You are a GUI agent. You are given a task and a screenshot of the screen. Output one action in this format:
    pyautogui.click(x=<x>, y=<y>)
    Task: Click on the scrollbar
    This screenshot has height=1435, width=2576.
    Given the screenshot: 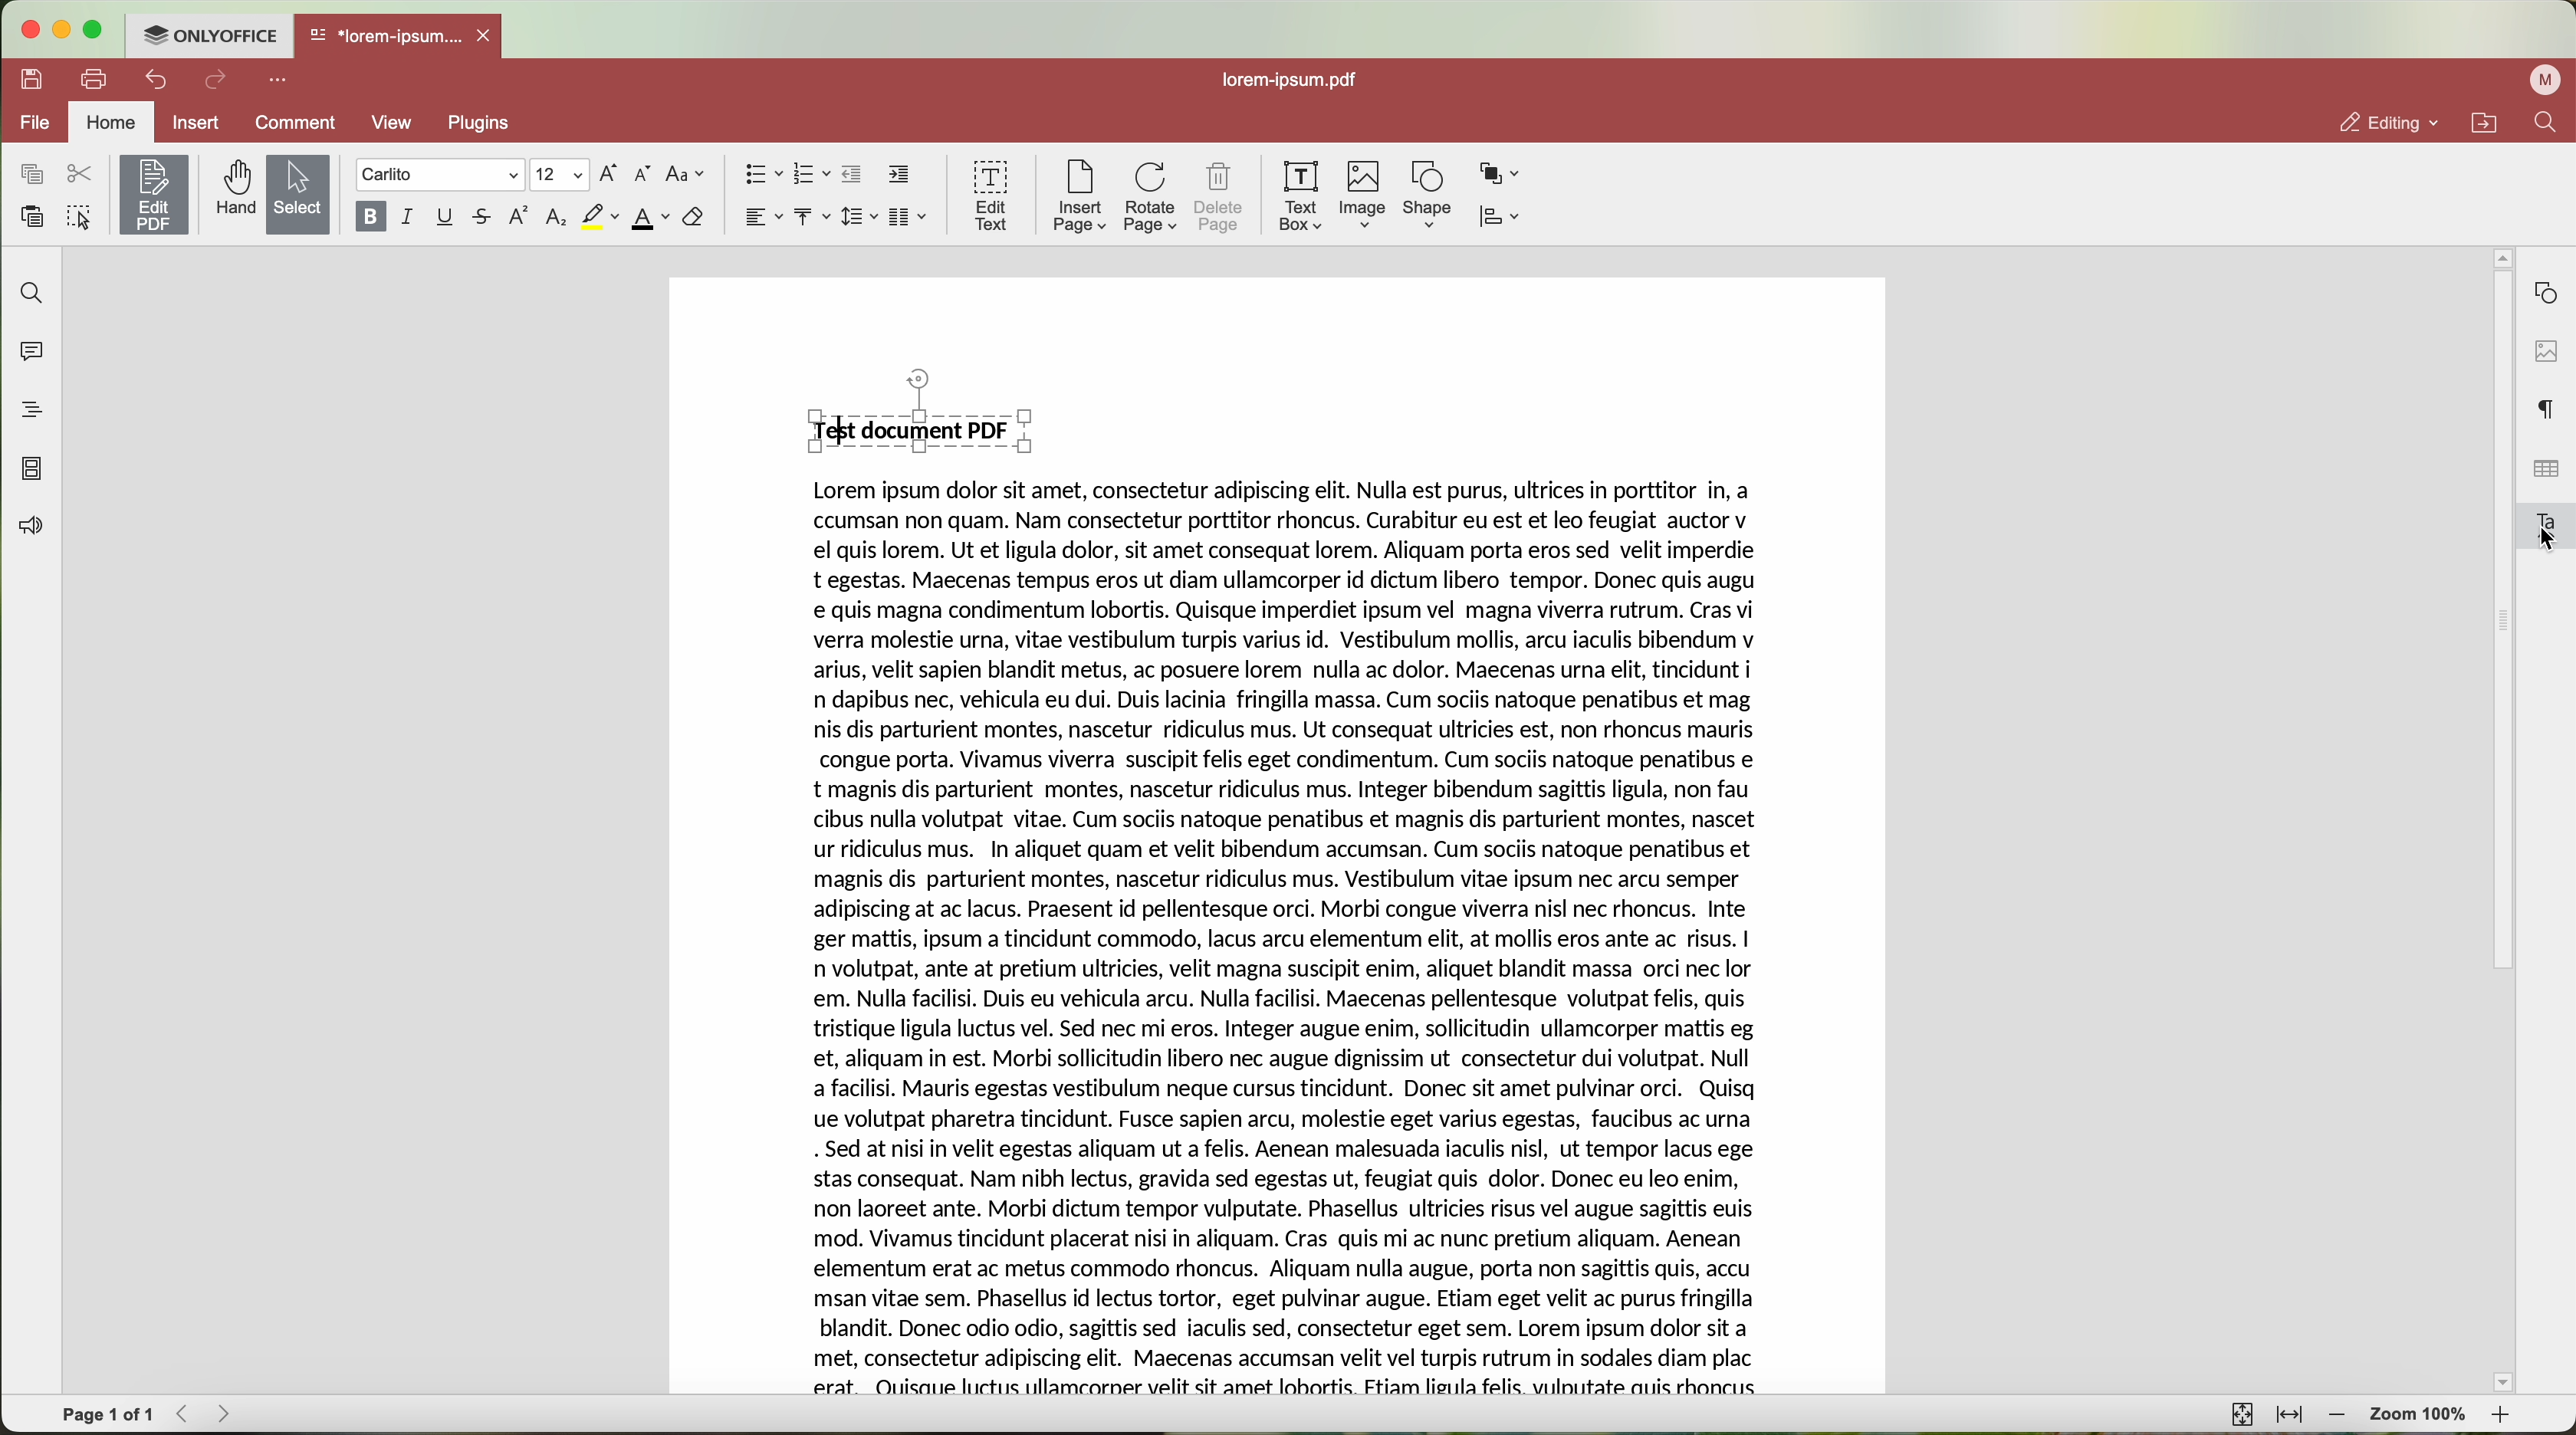 What is the action you would take?
    pyautogui.click(x=2500, y=813)
    